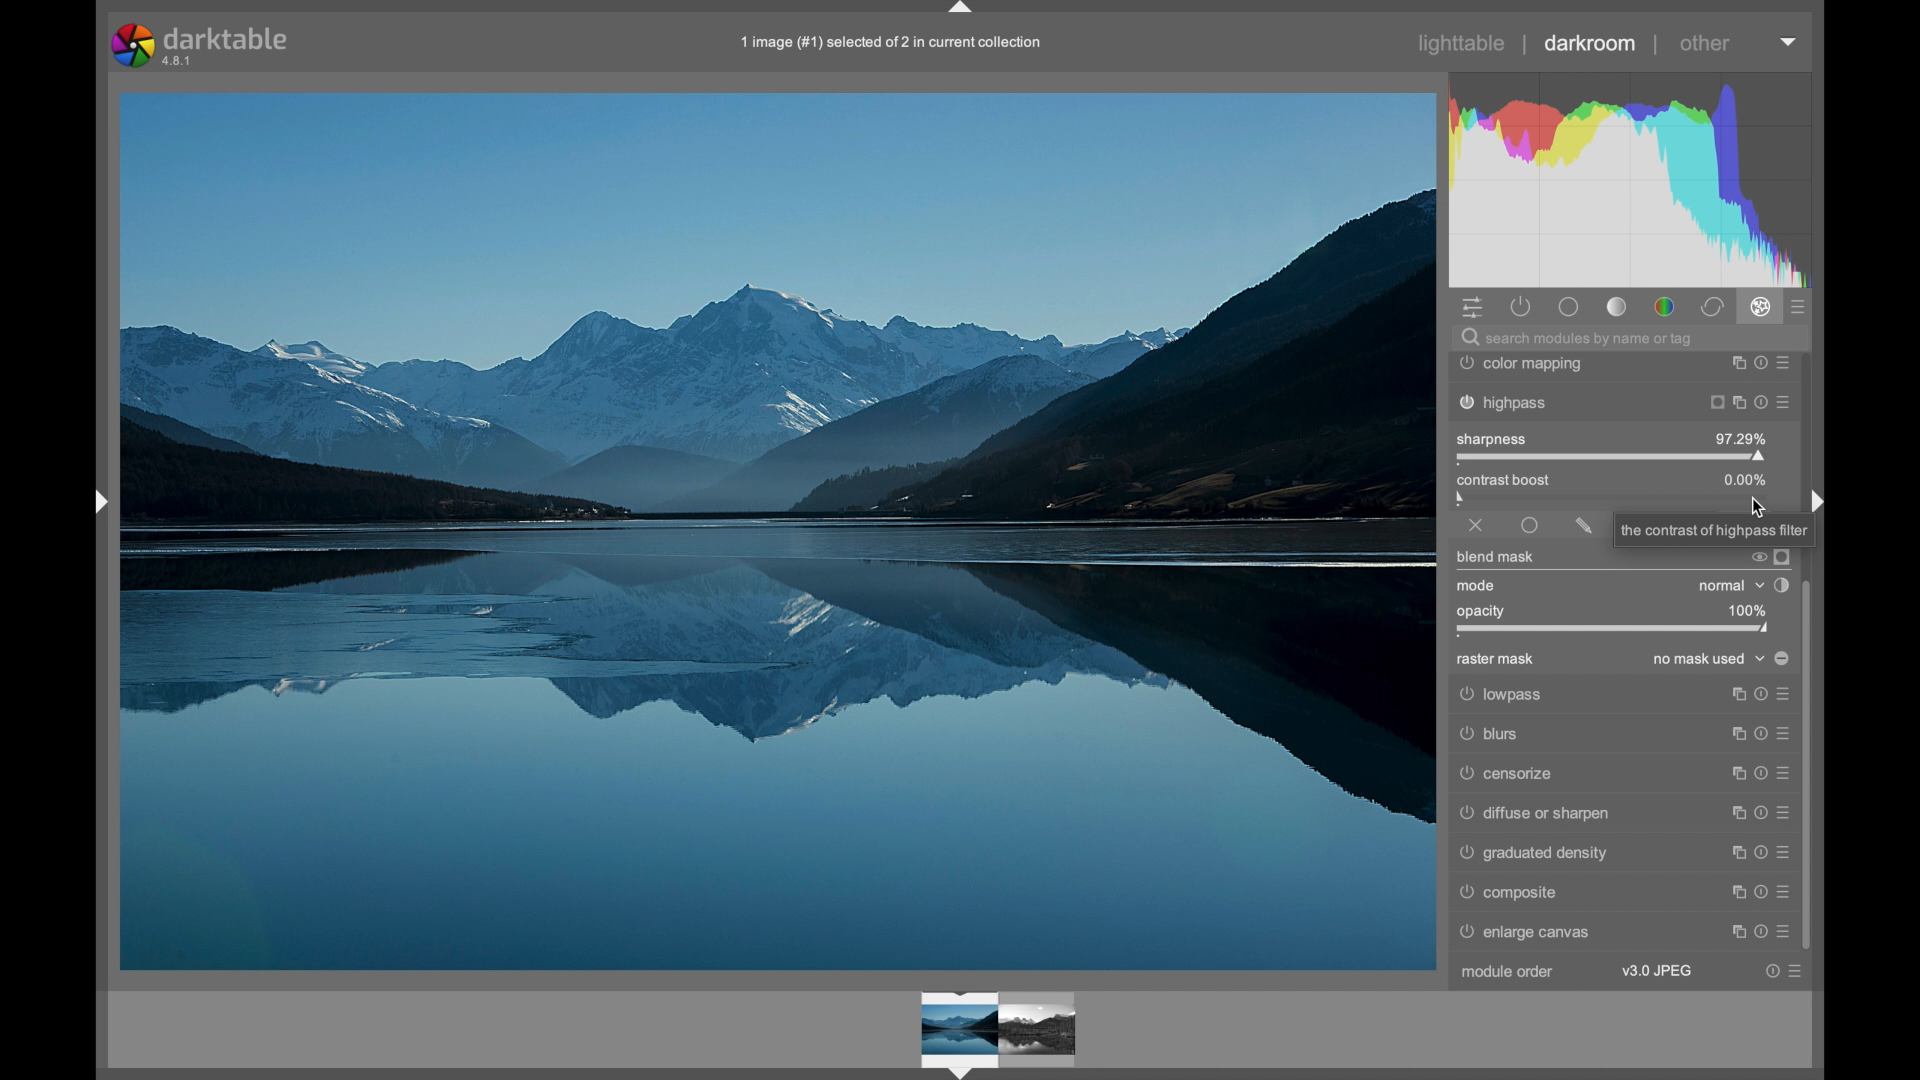 This screenshot has width=1920, height=1080. Describe the element at coordinates (1757, 559) in the screenshot. I see `switch off blend mask` at that location.